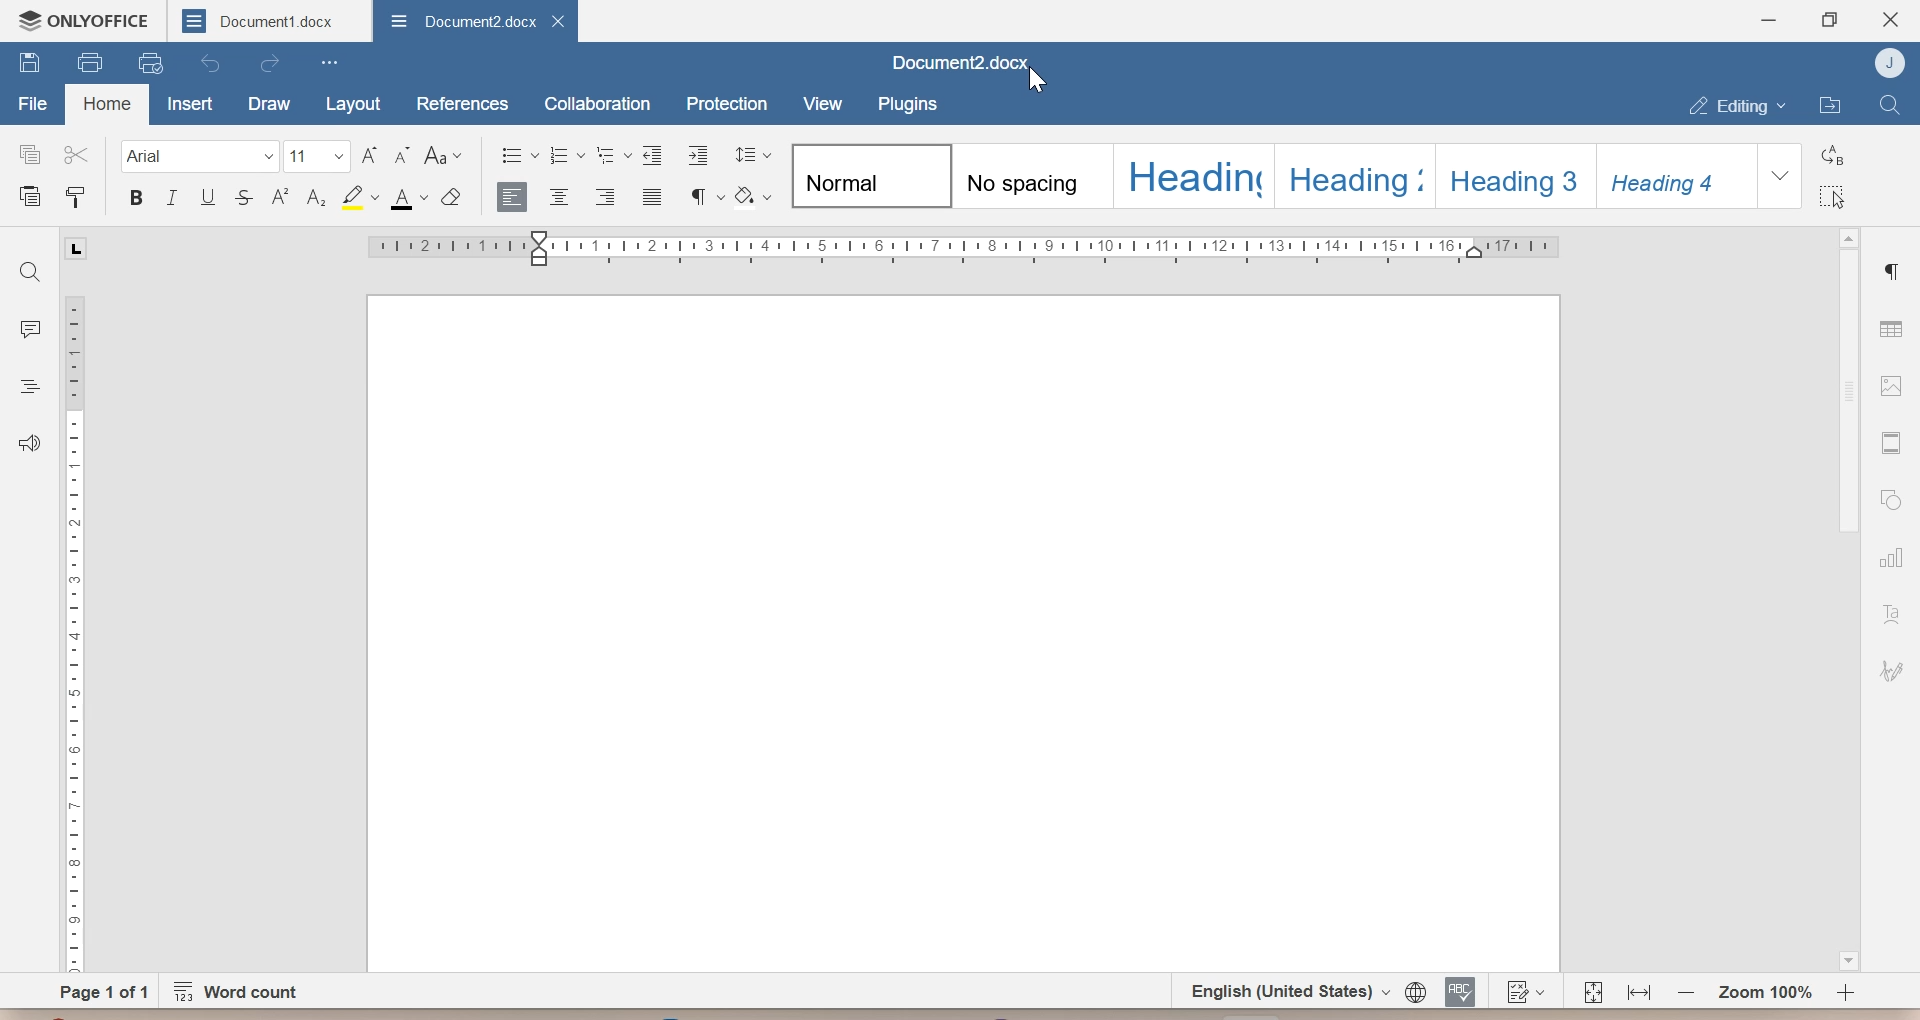 This screenshot has width=1920, height=1020. I want to click on Find, so click(33, 270).